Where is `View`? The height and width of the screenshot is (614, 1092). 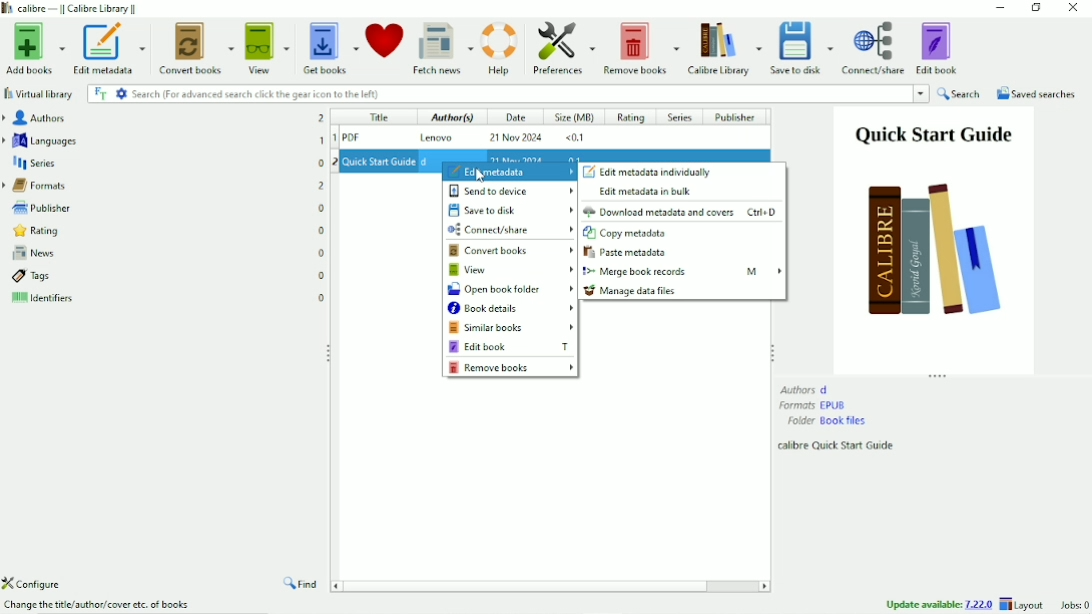 View is located at coordinates (268, 47).